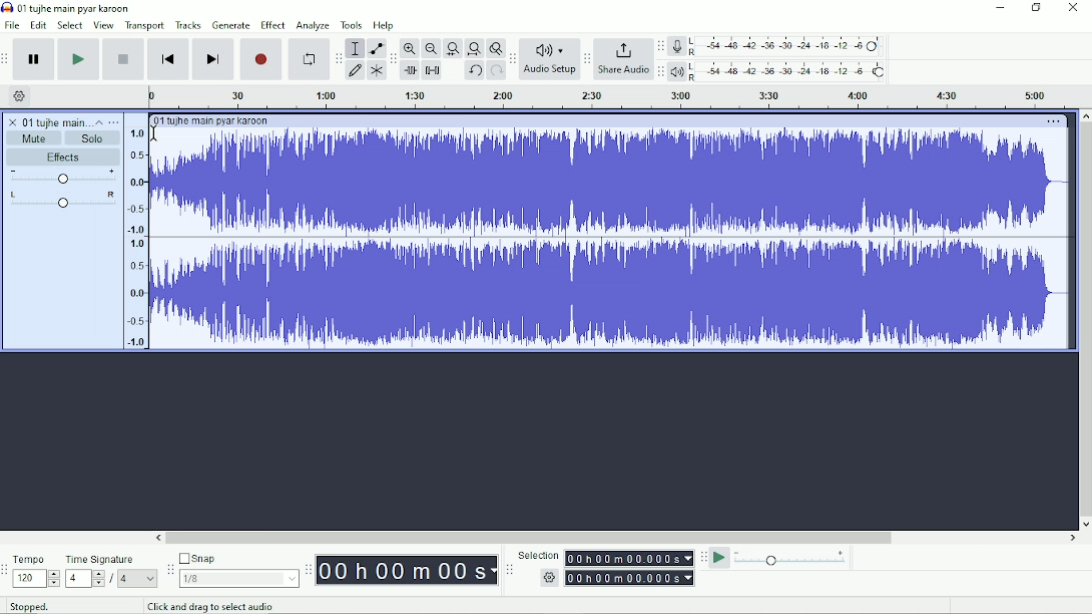 This screenshot has height=614, width=1092. What do you see at coordinates (385, 25) in the screenshot?
I see `Help` at bounding box center [385, 25].